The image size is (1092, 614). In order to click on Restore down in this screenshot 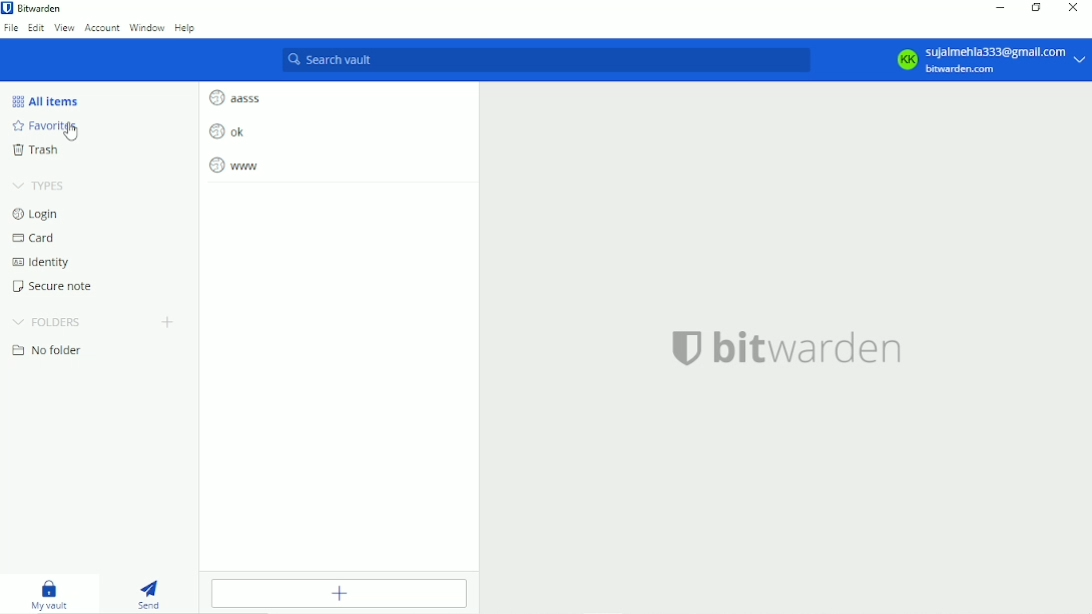, I will do `click(1035, 8)`.